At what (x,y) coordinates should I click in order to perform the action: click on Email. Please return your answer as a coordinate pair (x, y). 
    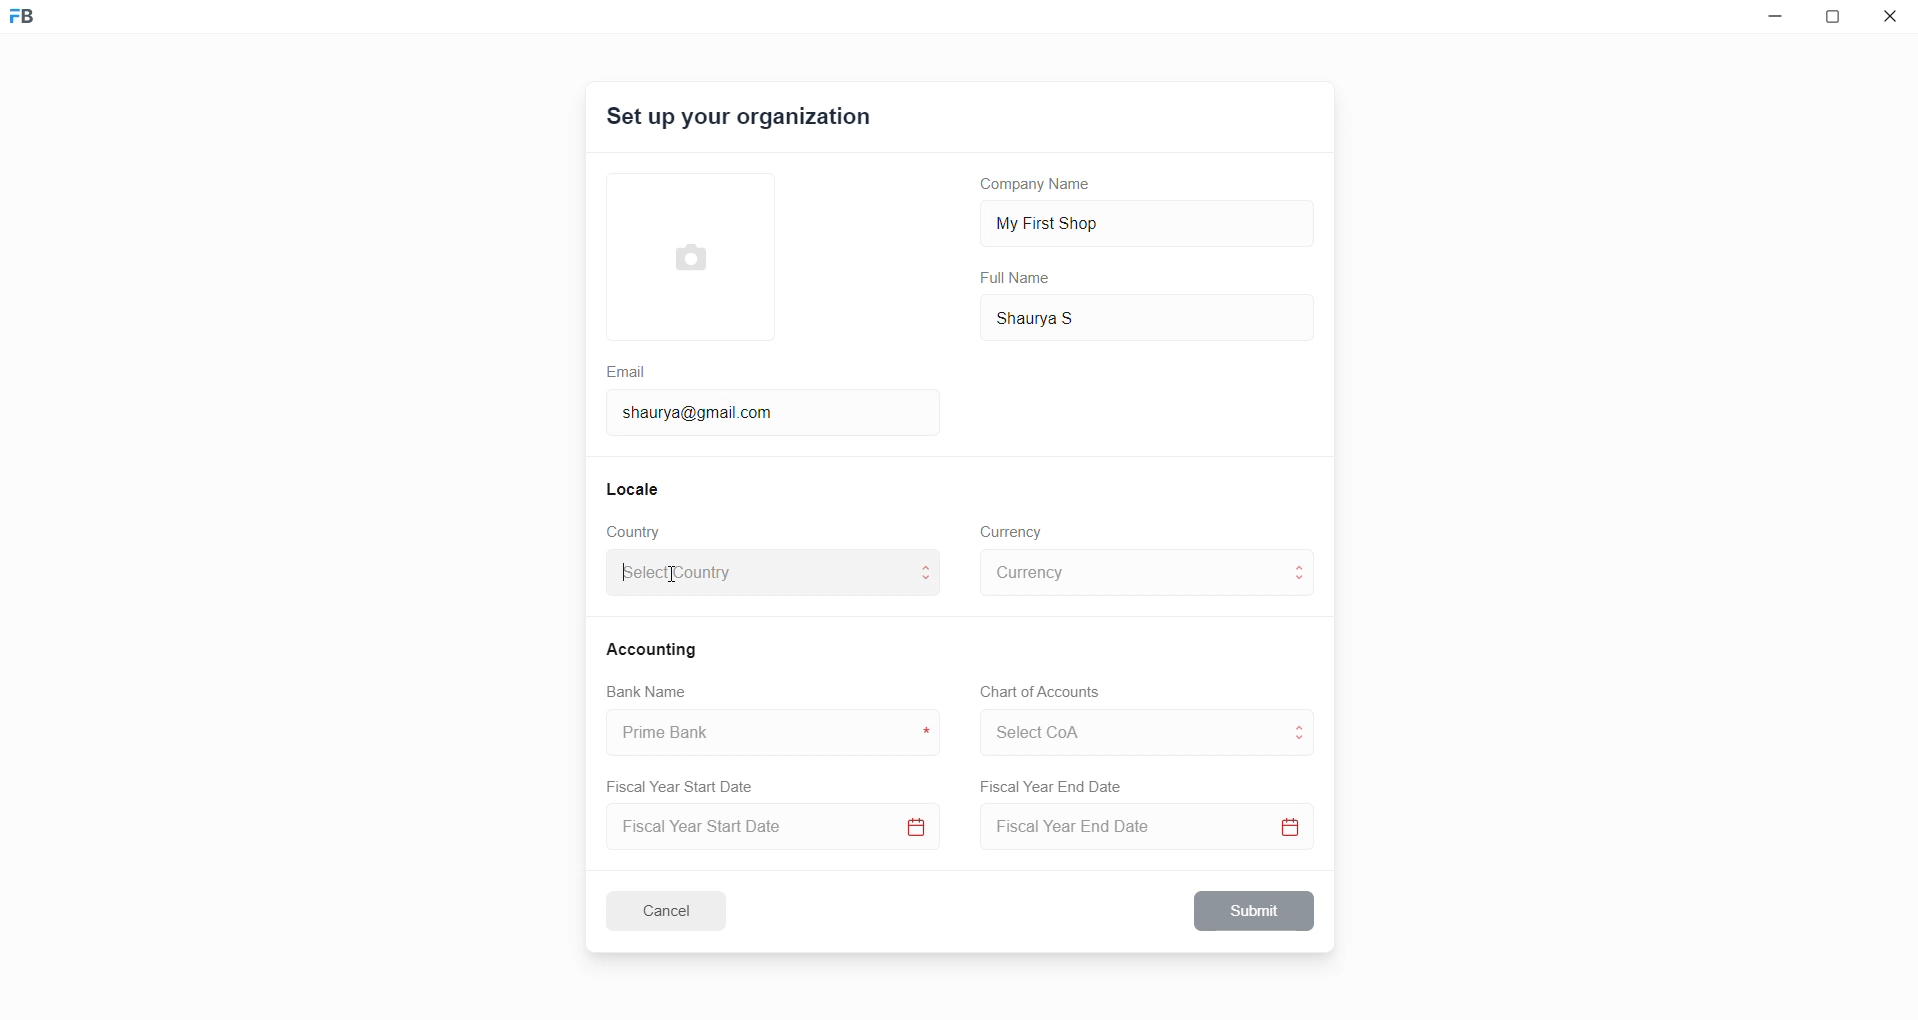
    Looking at the image, I should click on (629, 369).